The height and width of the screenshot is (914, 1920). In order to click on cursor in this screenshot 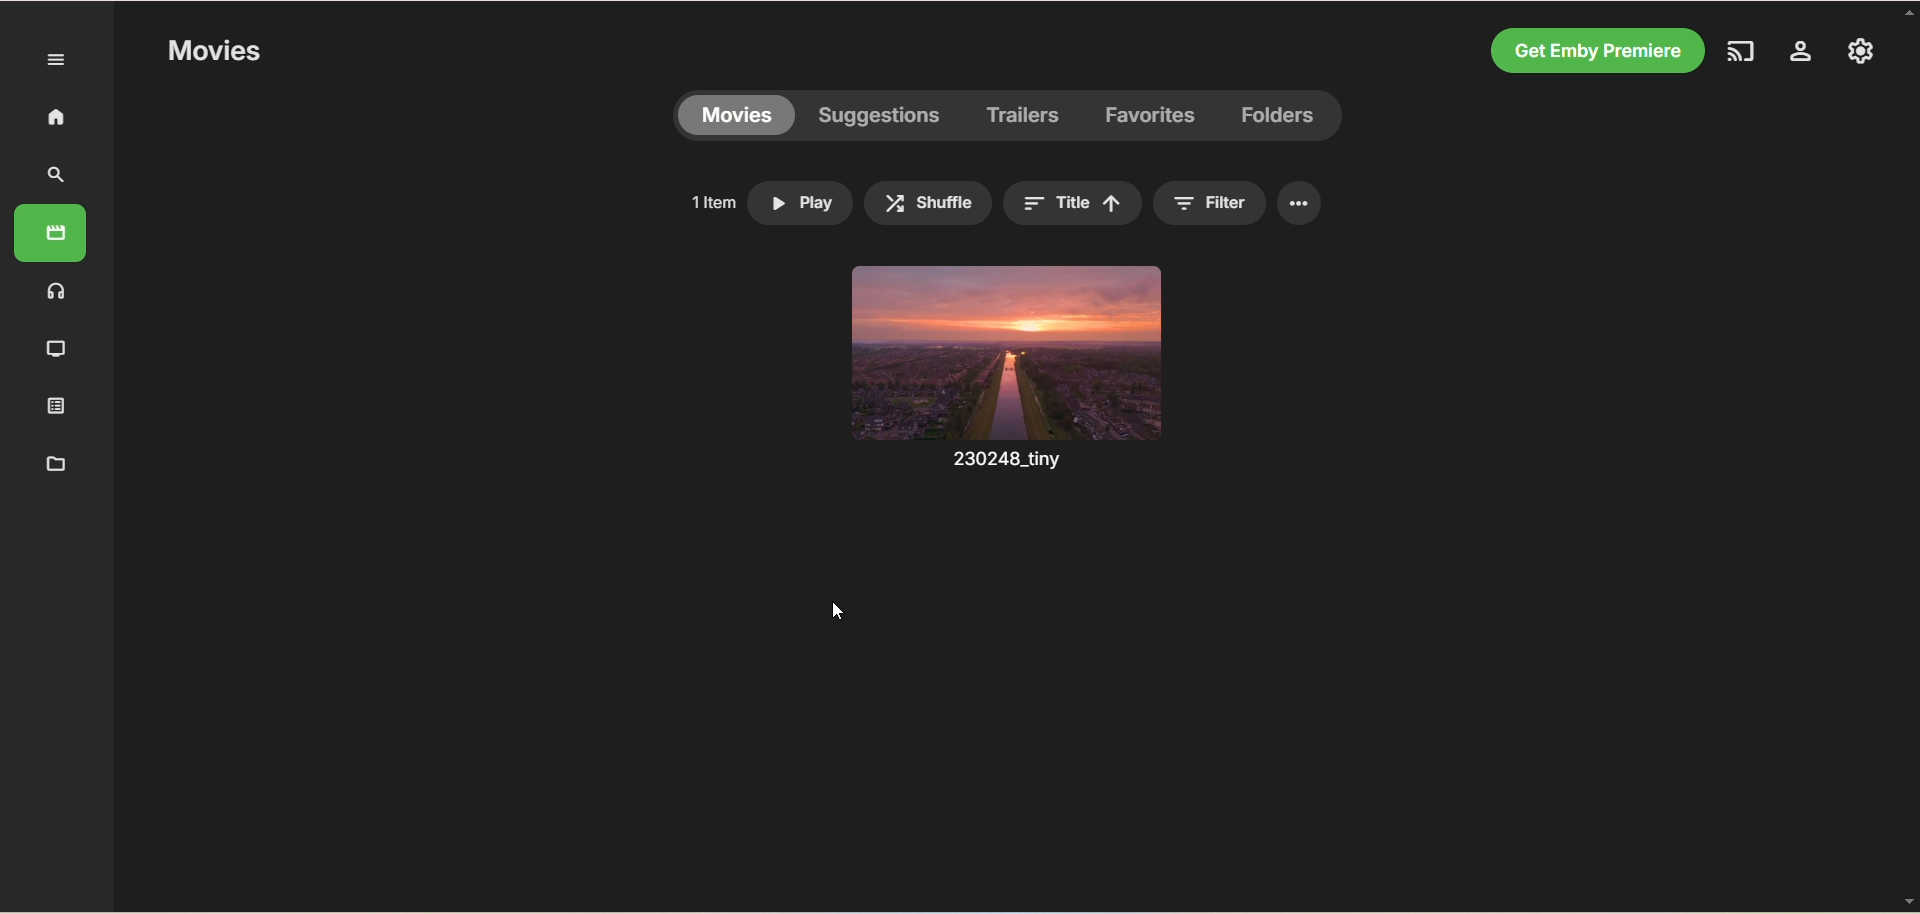, I will do `click(835, 610)`.